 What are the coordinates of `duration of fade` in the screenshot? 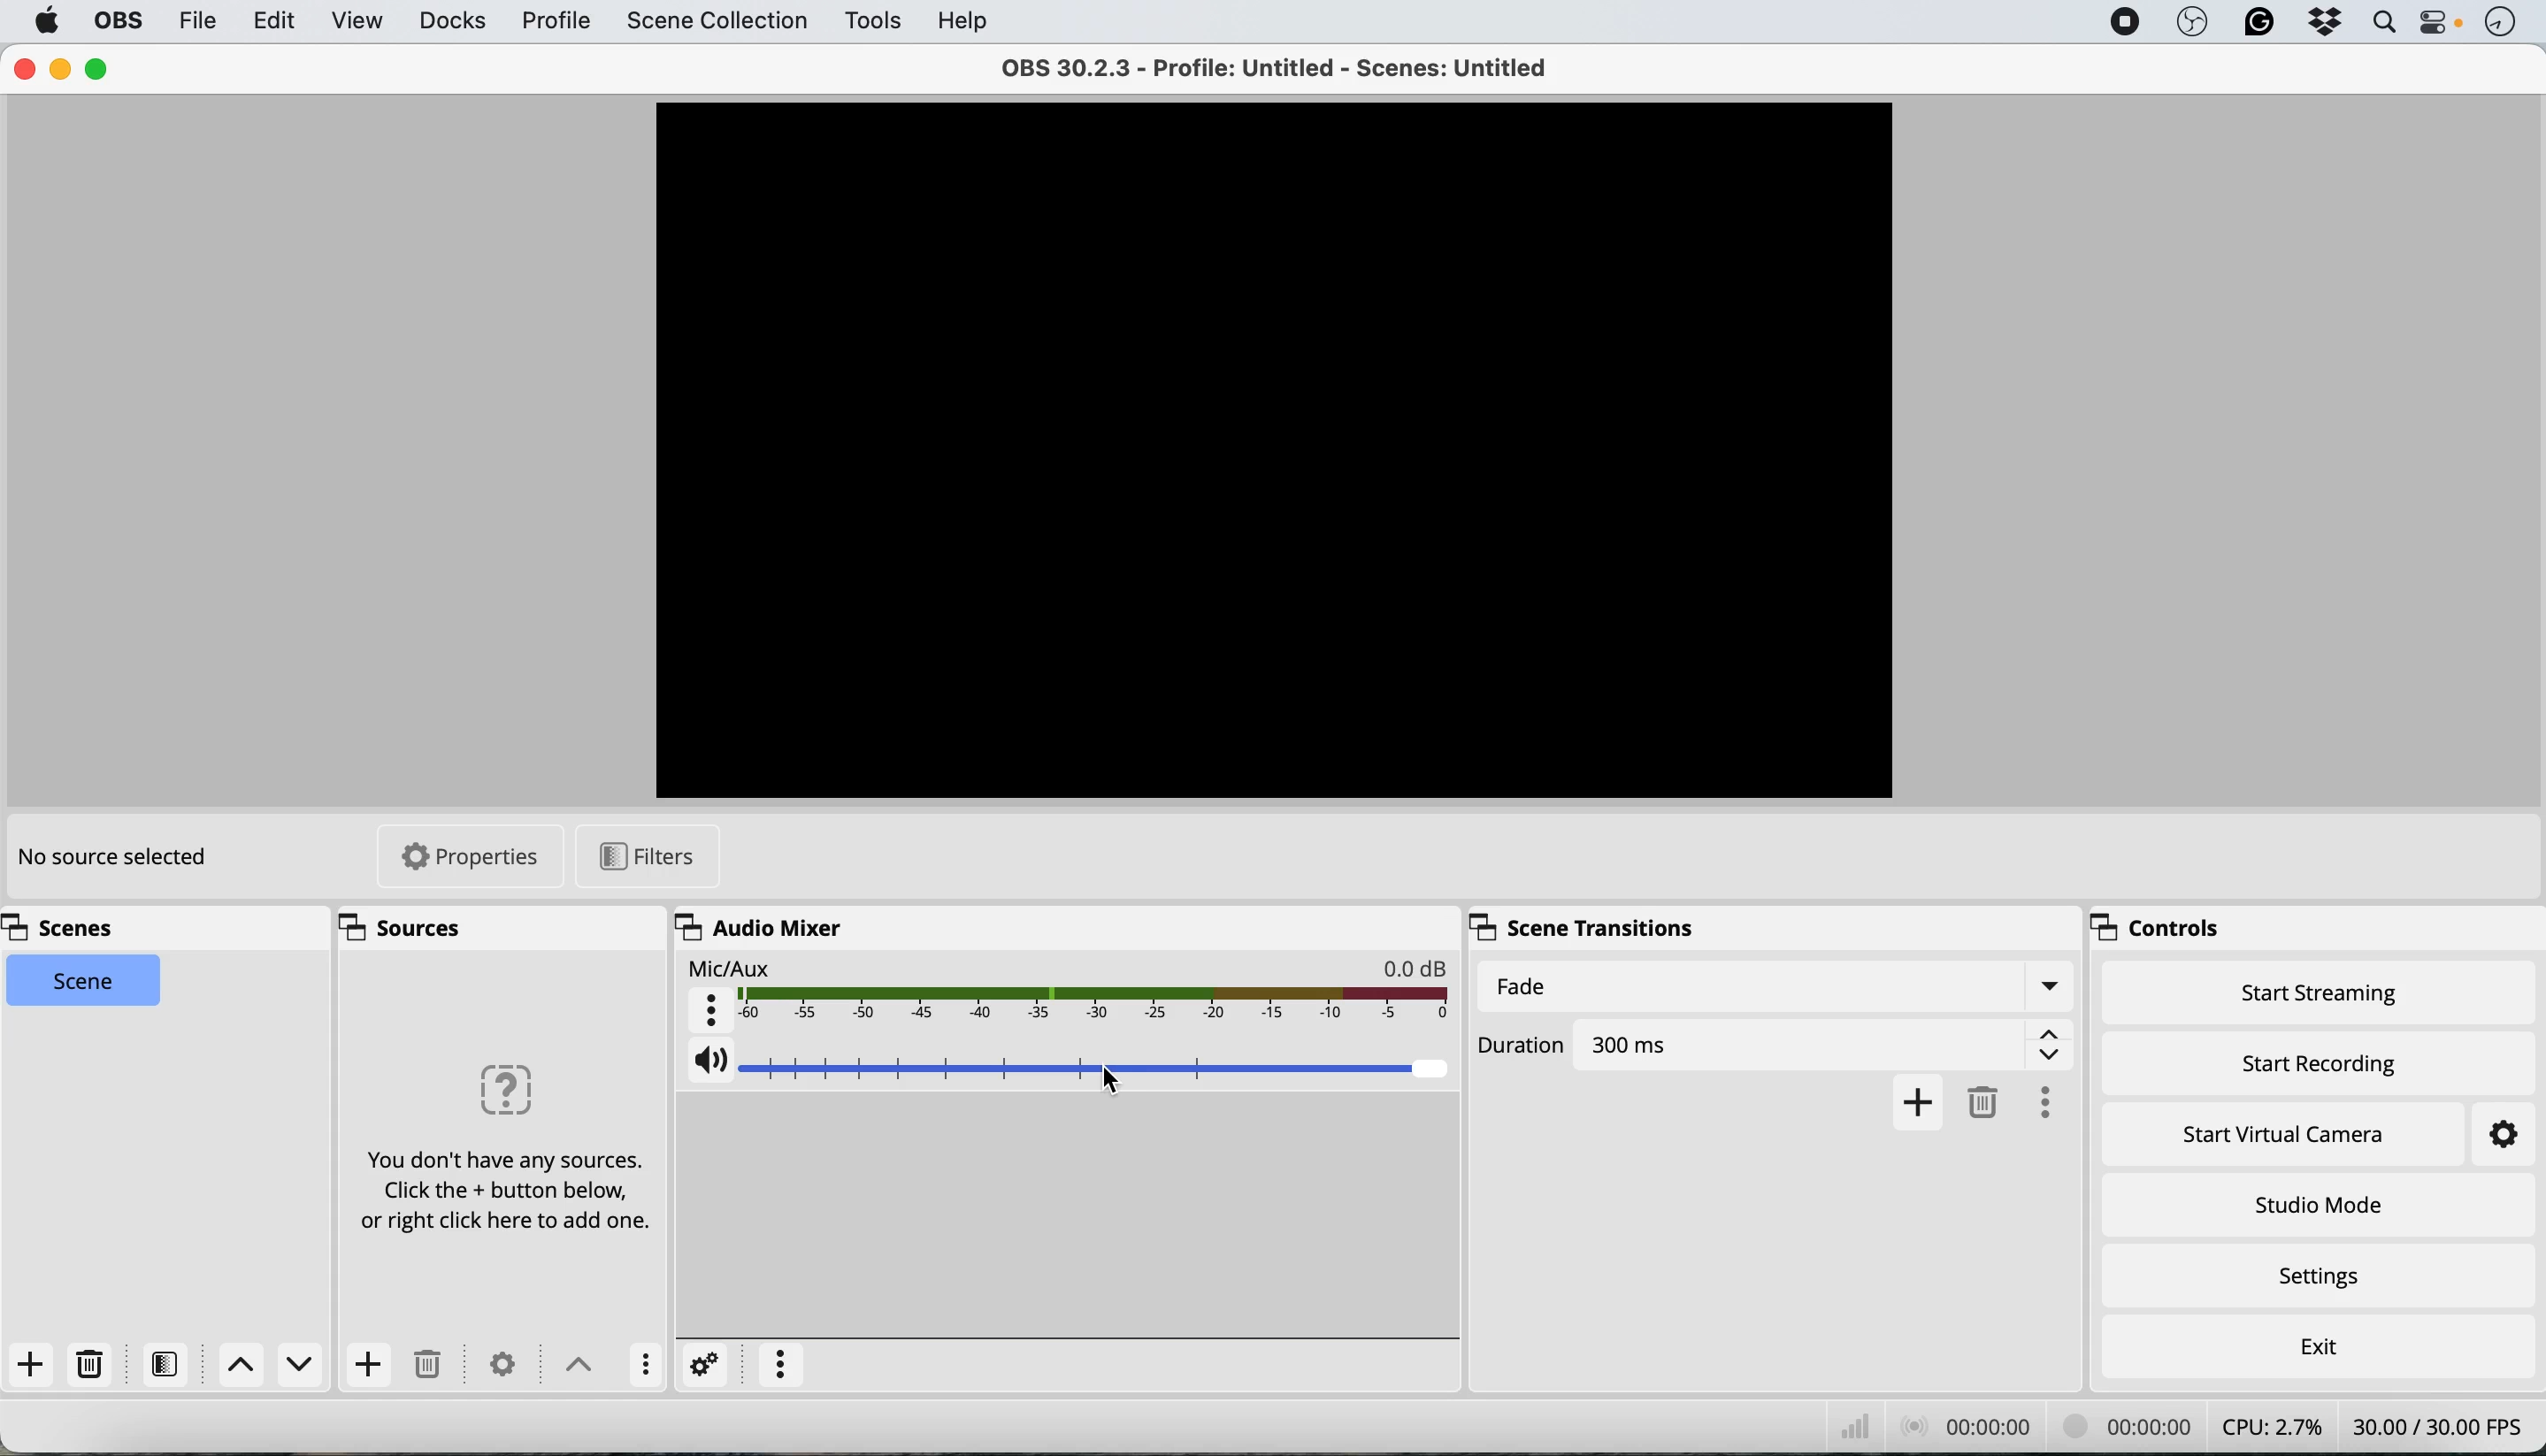 It's located at (1771, 1041).